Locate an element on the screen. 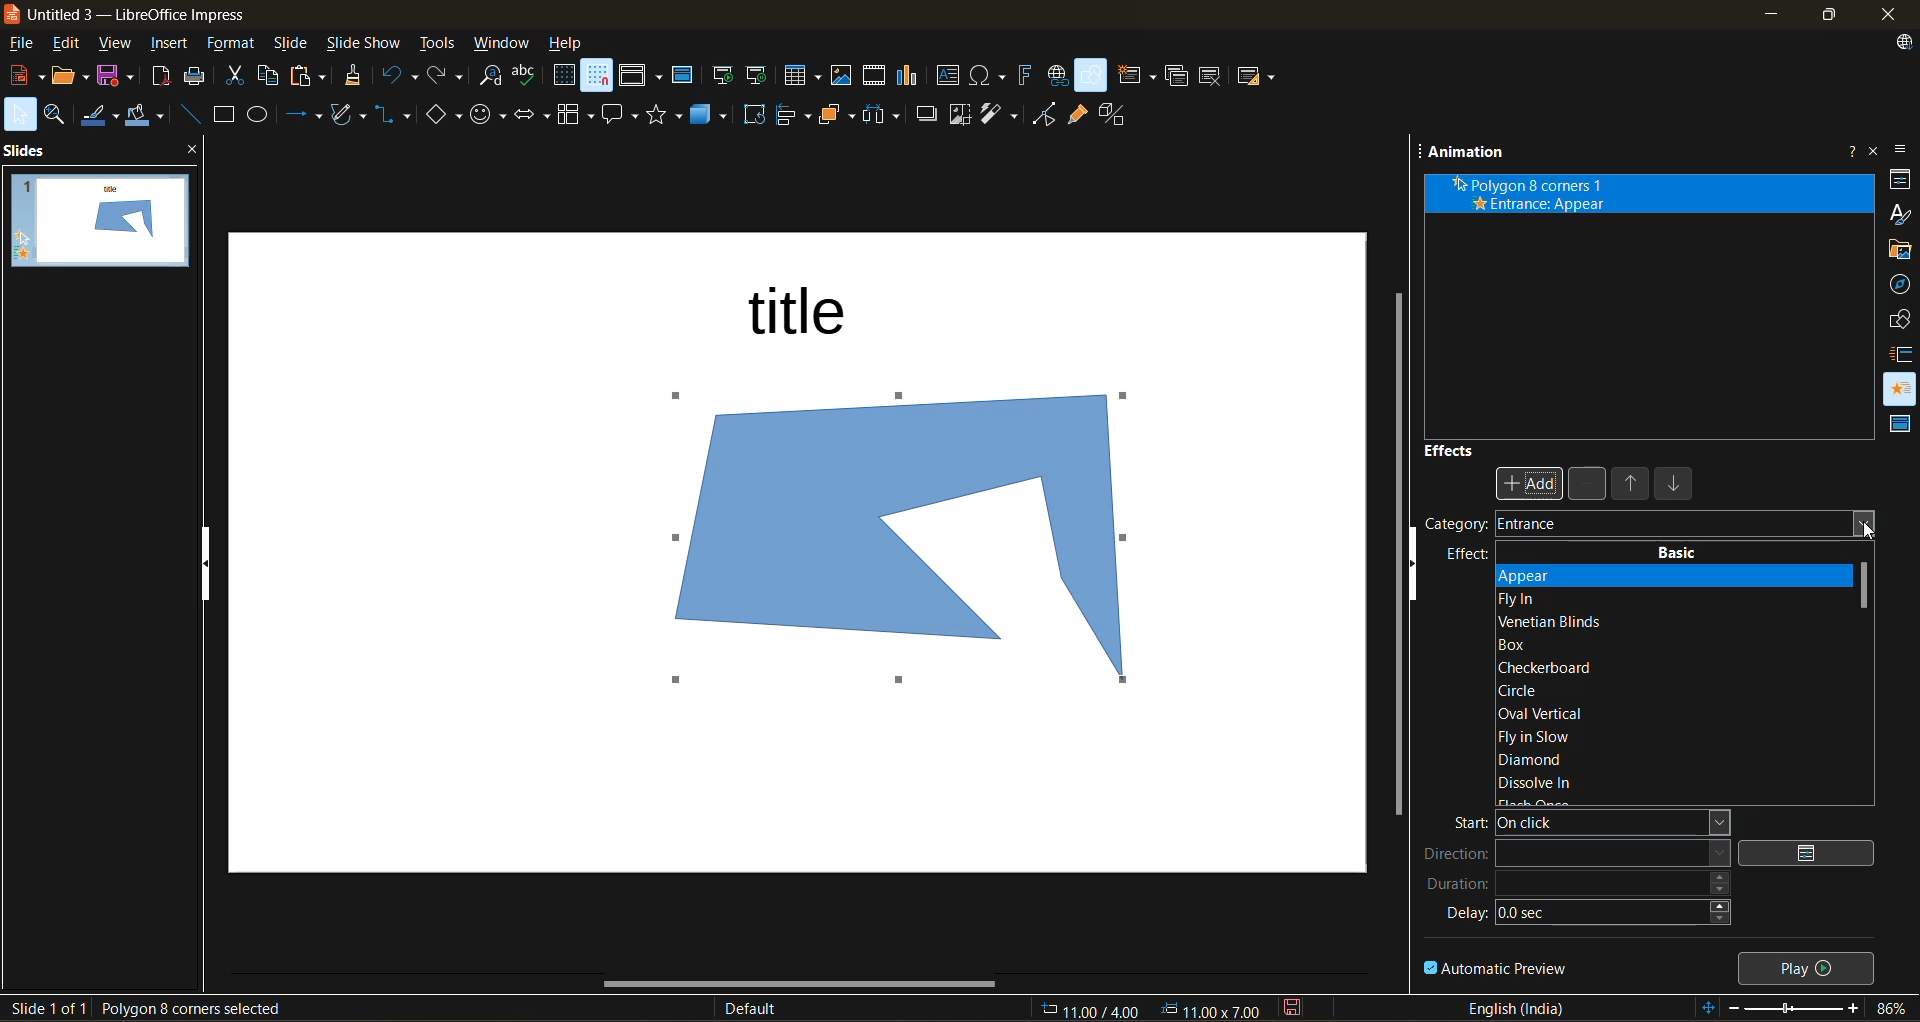 The image size is (1920, 1022). move down is located at coordinates (1673, 488).